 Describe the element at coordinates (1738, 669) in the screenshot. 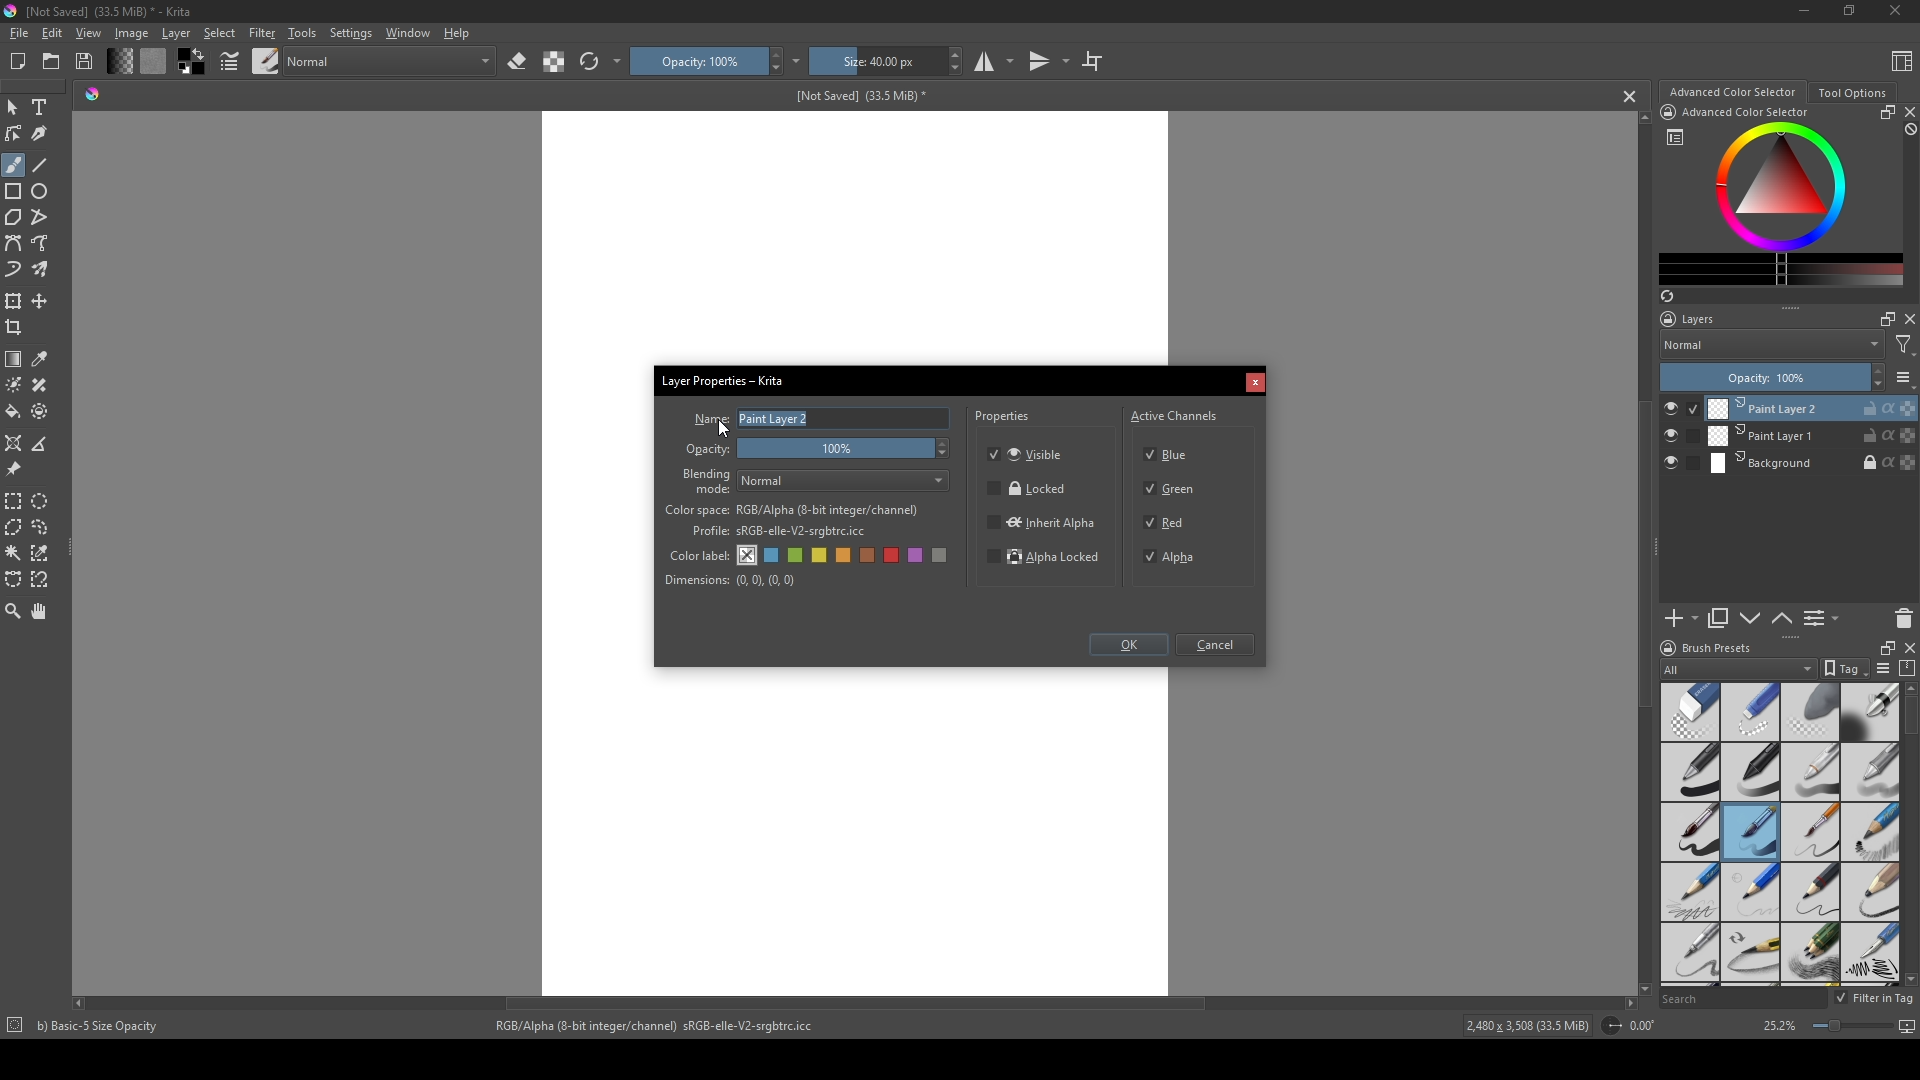

I see `All` at that location.